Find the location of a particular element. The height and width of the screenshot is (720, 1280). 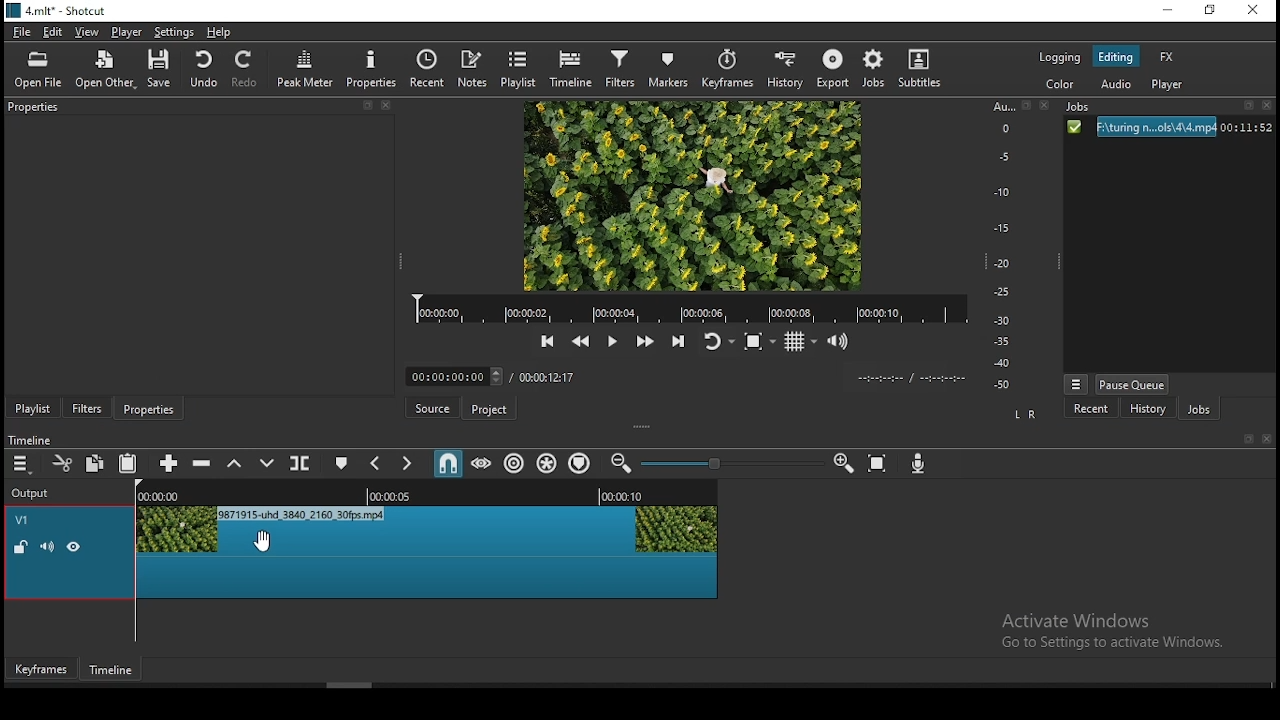

audio is located at coordinates (1115, 87).